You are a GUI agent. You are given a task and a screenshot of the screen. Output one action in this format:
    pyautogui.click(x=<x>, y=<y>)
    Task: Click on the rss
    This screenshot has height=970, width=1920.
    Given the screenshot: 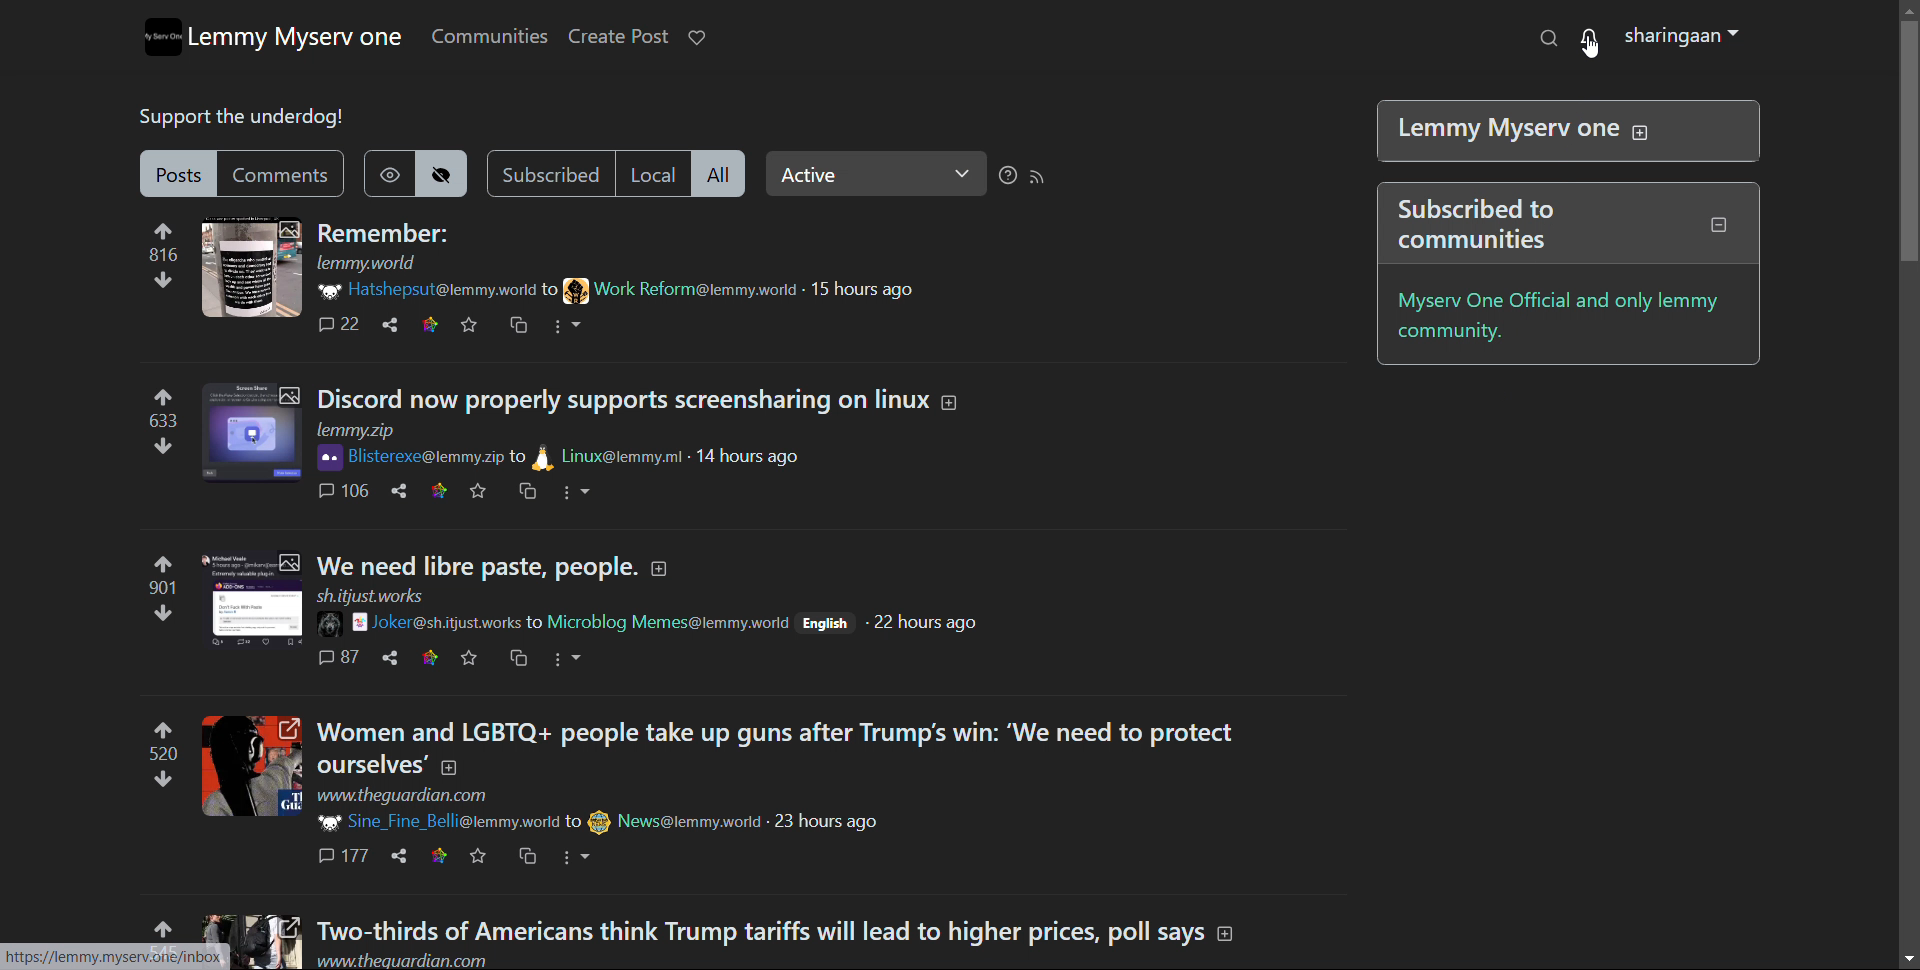 What is the action you would take?
    pyautogui.click(x=1039, y=178)
    